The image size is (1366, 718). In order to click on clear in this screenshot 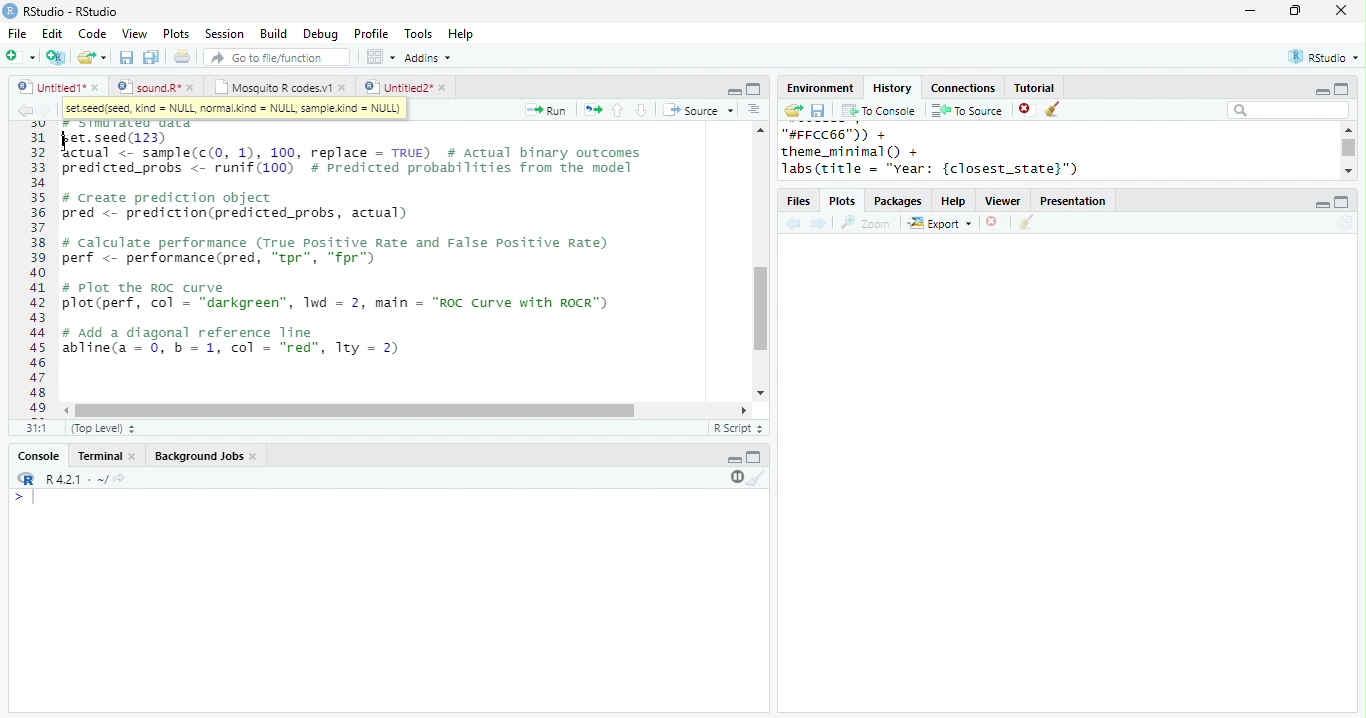, I will do `click(757, 477)`.